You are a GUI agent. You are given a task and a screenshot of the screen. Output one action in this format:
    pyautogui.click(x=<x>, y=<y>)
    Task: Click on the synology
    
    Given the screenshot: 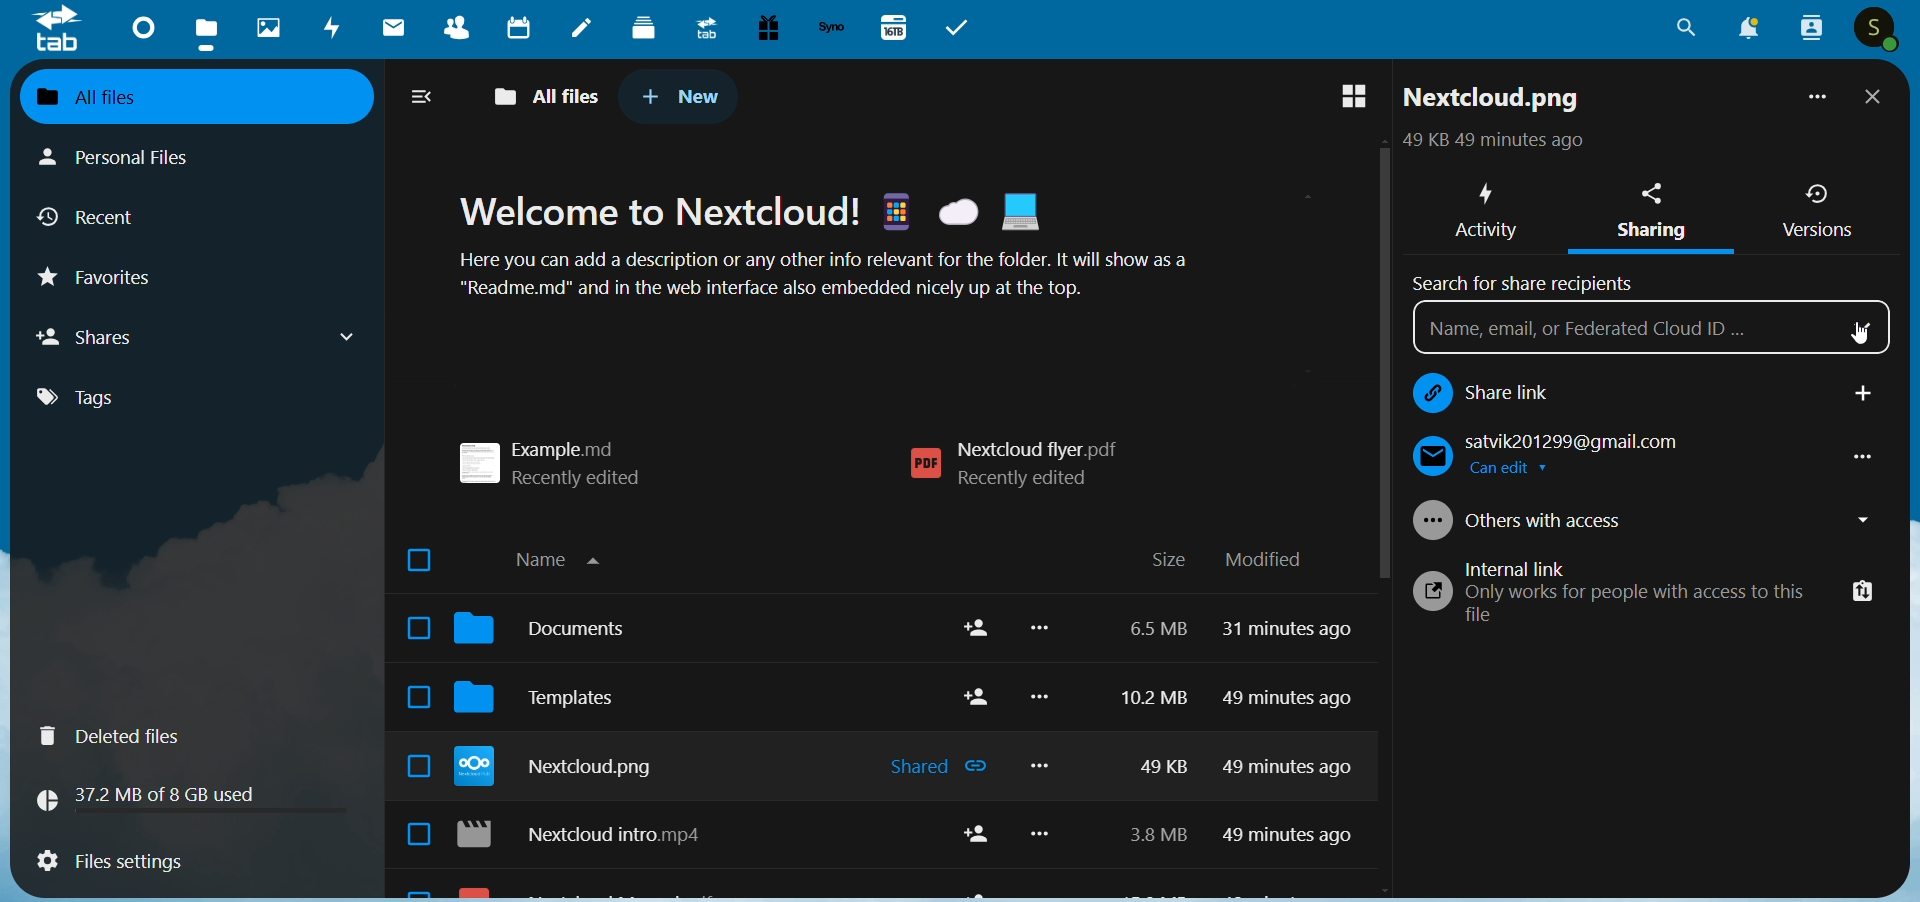 What is the action you would take?
    pyautogui.click(x=831, y=28)
    